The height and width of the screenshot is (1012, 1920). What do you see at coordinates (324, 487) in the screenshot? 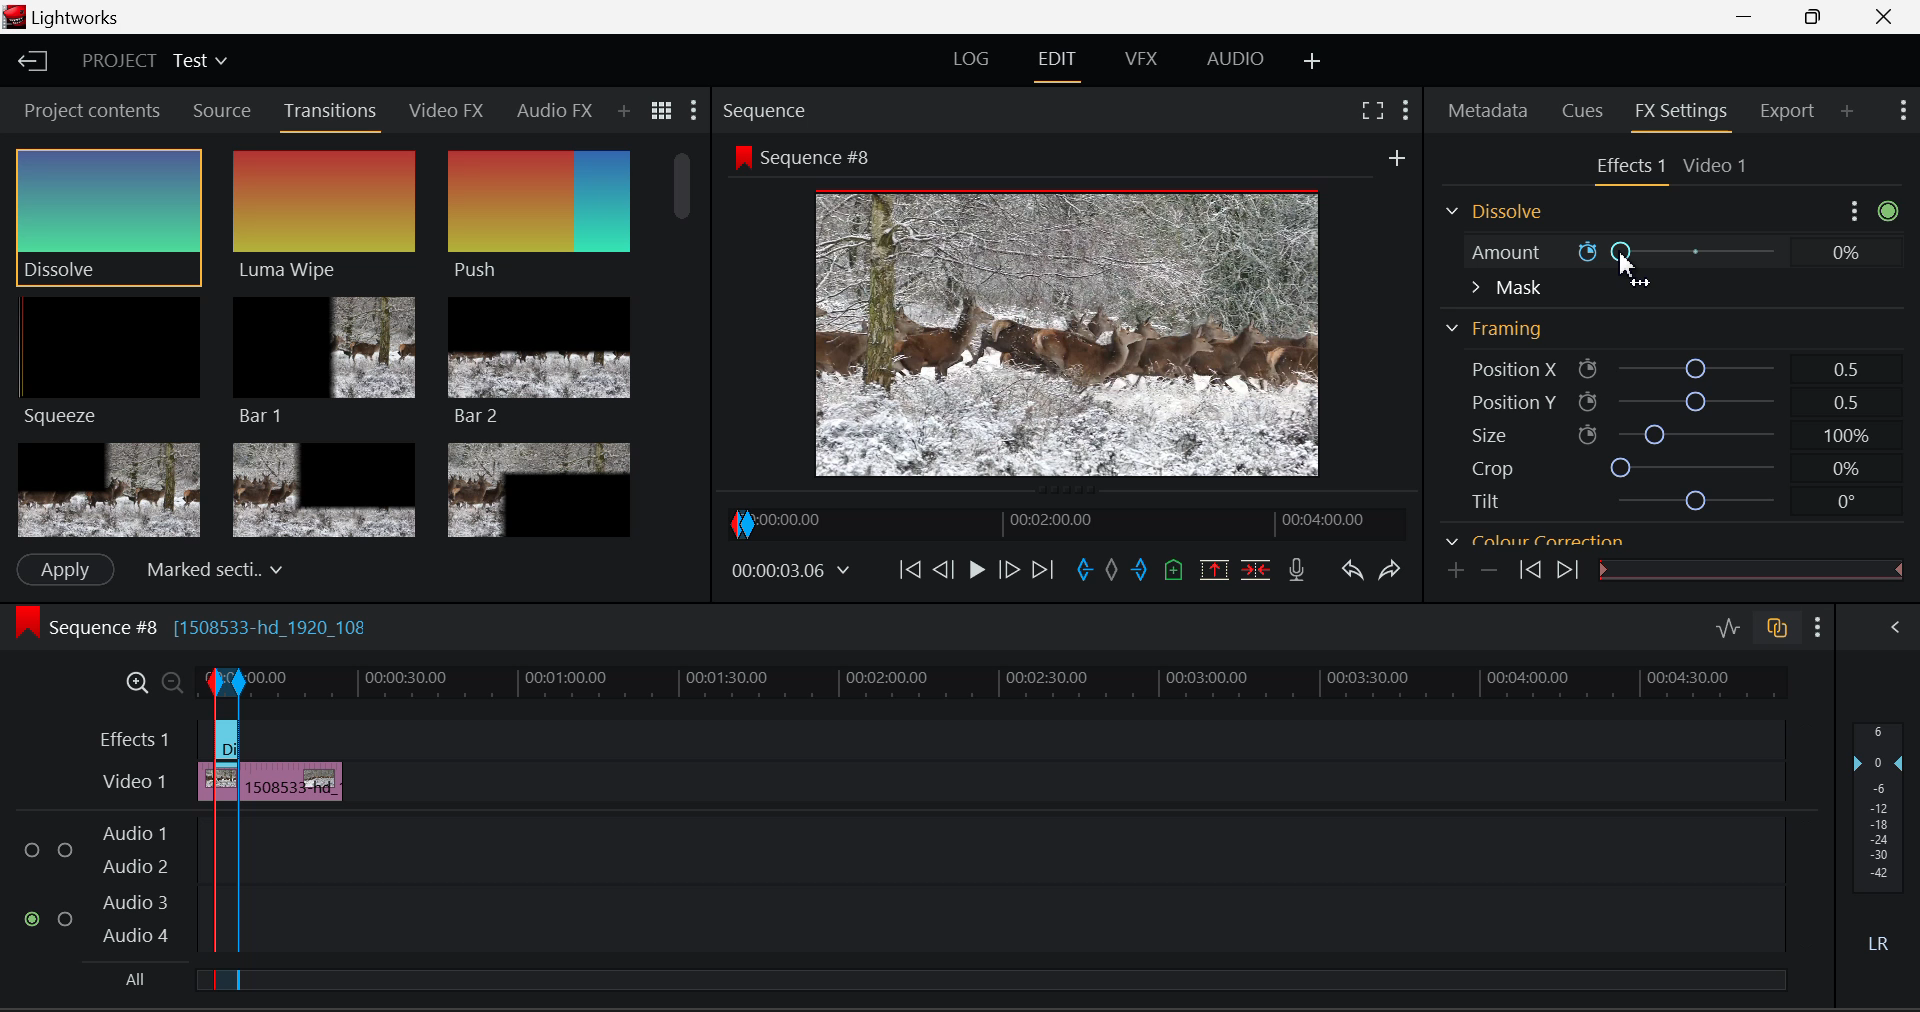
I see `Box 2` at bounding box center [324, 487].